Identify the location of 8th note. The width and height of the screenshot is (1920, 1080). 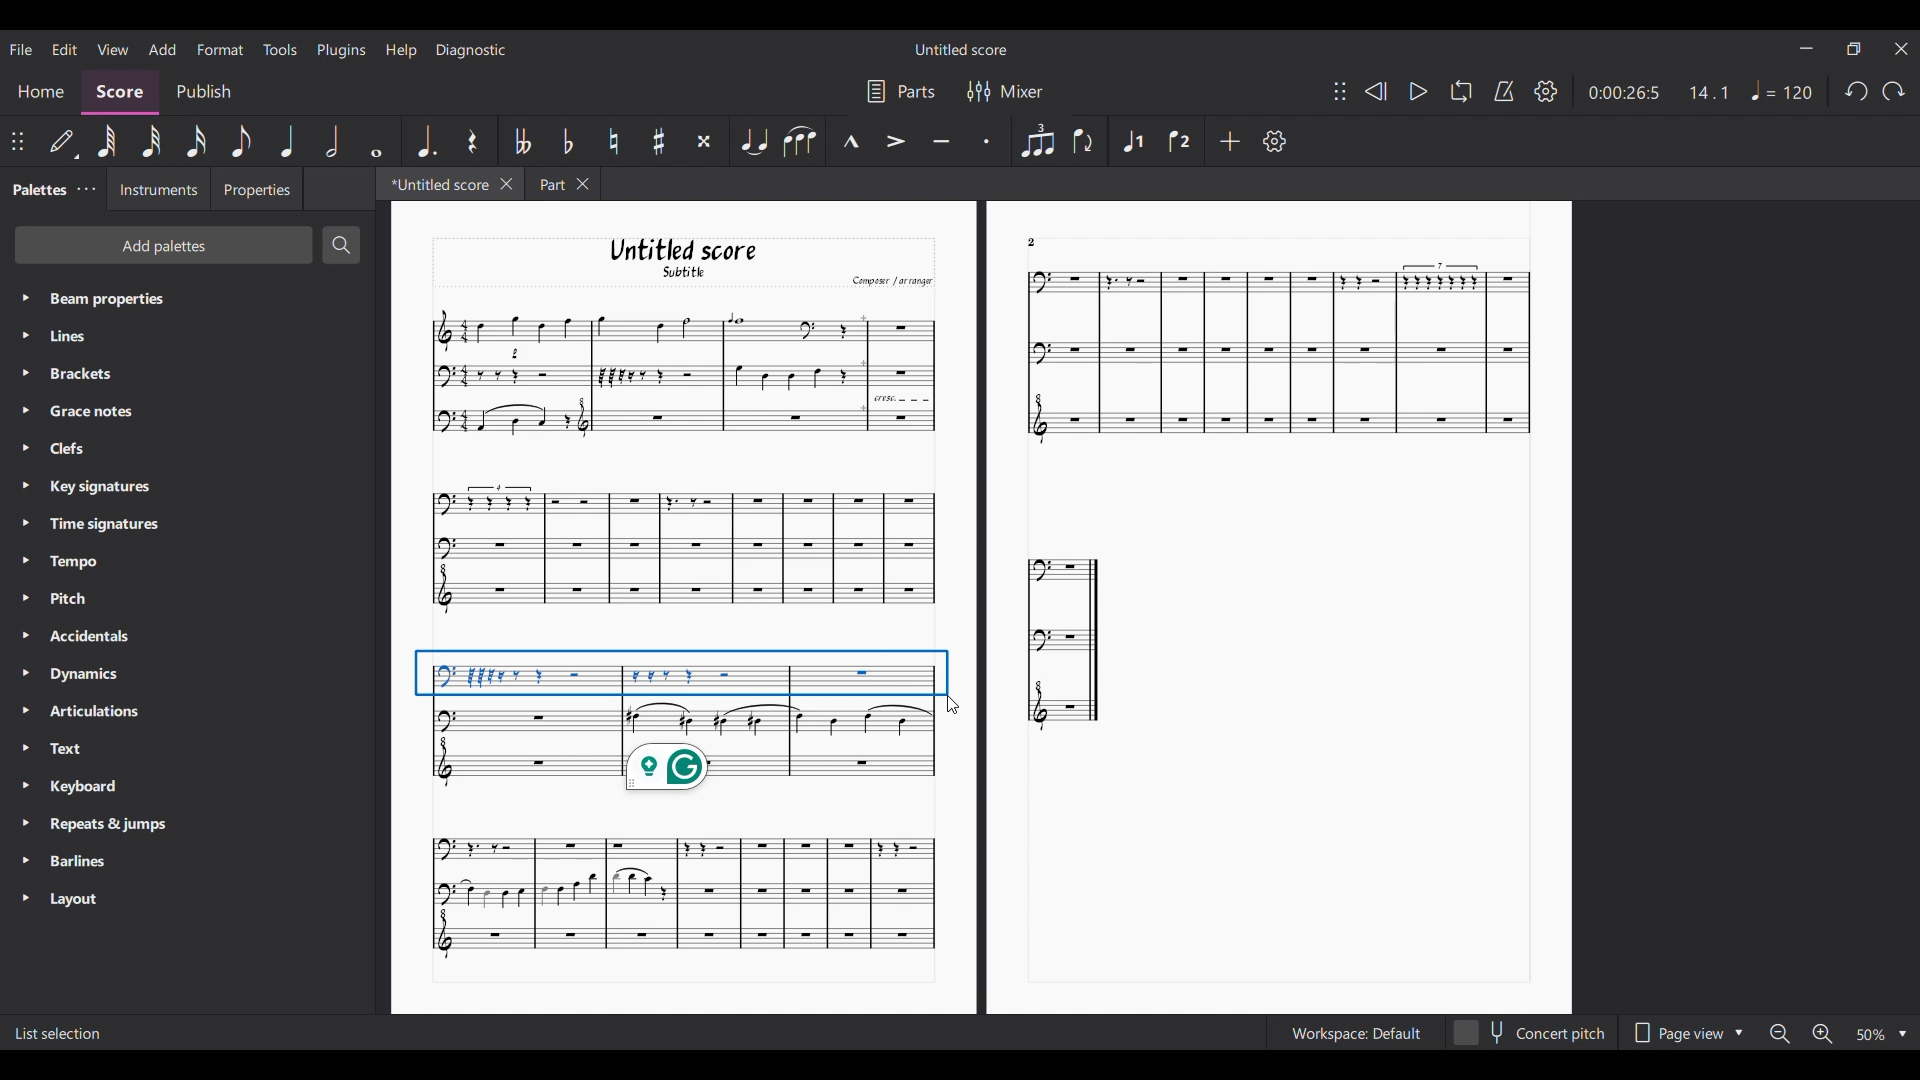
(241, 141).